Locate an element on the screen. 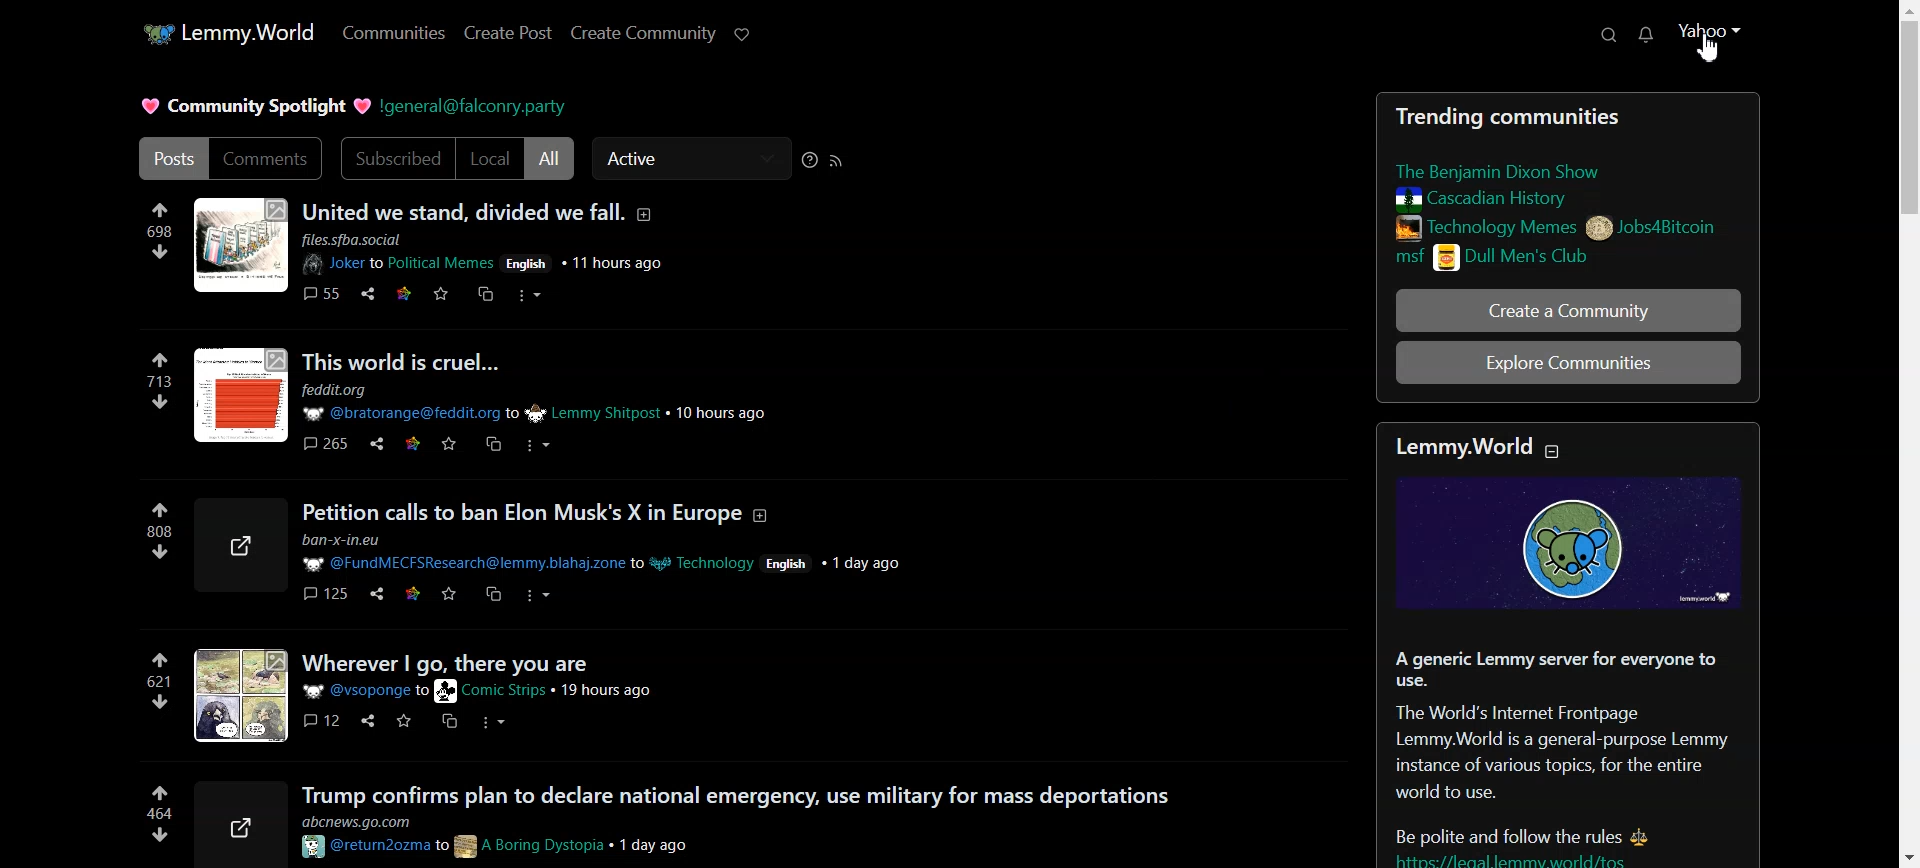 The height and width of the screenshot is (868, 1920). Cursor is located at coordinates (1708, 48).